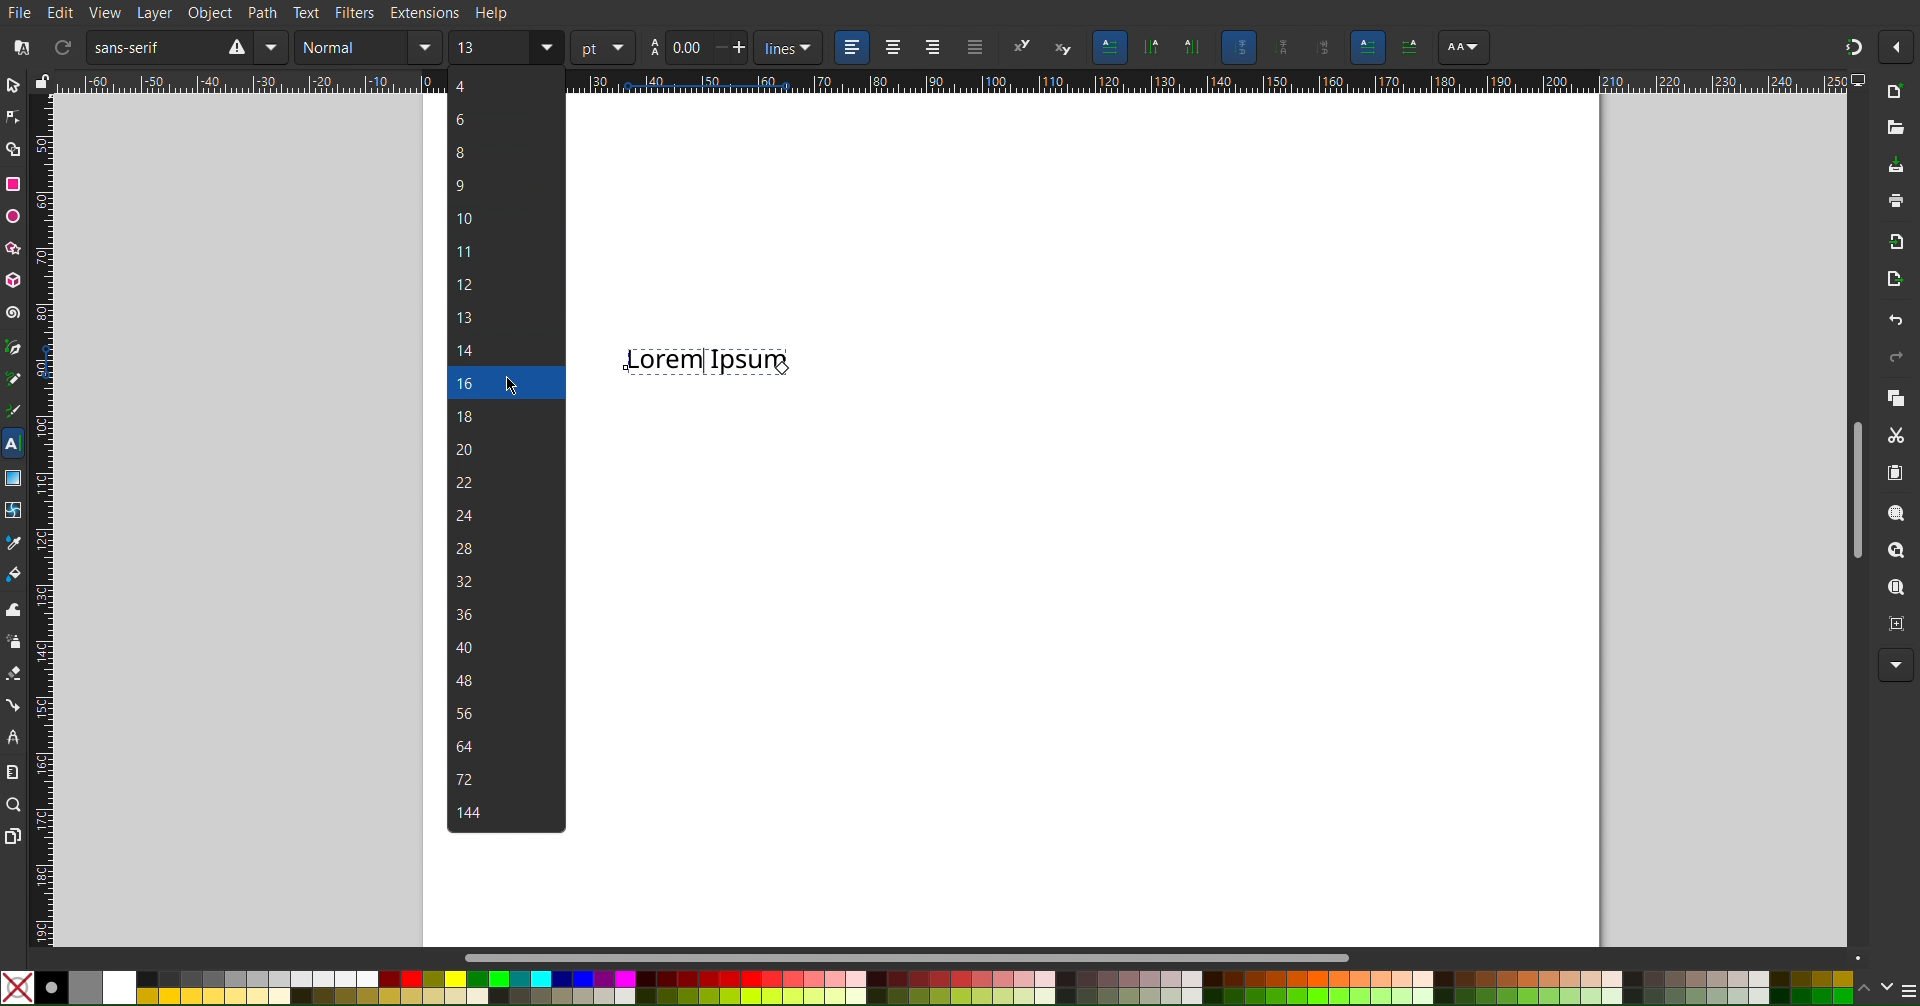  What do you see at coordinates (546, 47) in the screenshot?
I see `size menu` at bounding box center [546, 47].